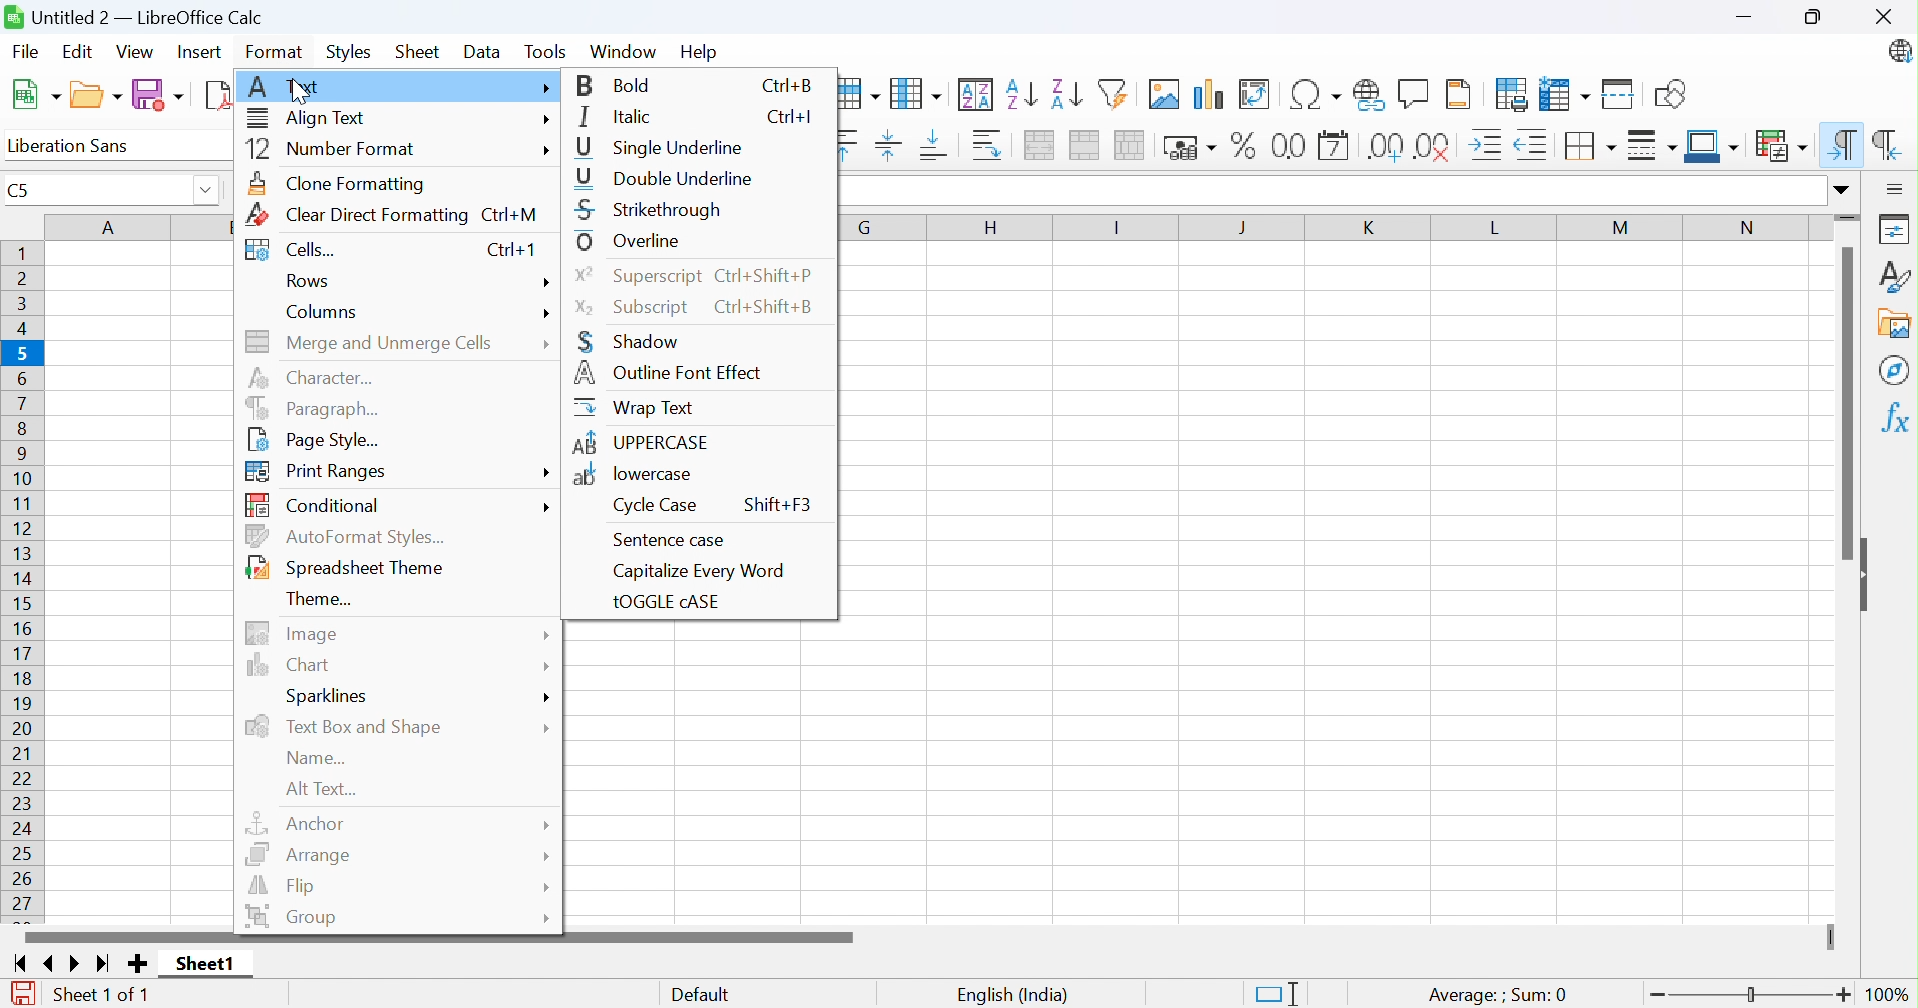  I want to click on Text box and shape, so click(348, 726).